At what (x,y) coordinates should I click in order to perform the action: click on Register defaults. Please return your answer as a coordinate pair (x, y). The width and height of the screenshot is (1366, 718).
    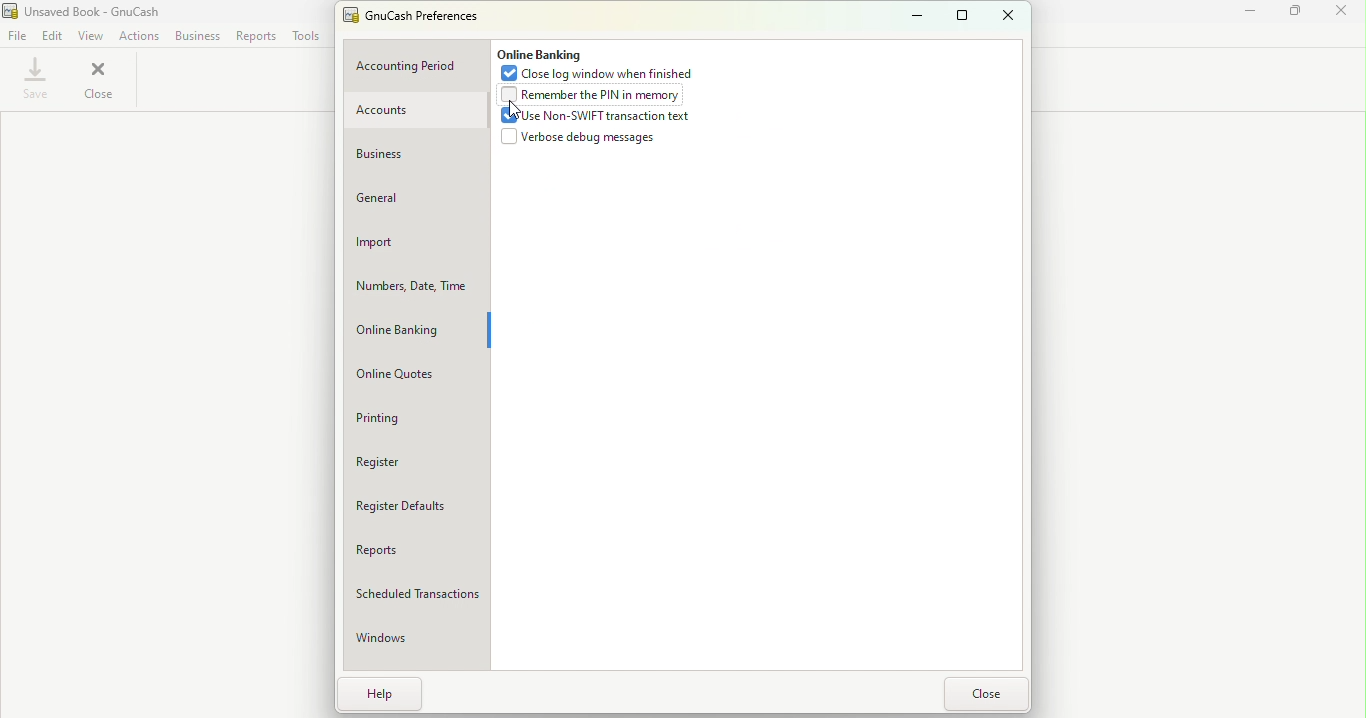
    Looking at the image, I should click on (419, 506).